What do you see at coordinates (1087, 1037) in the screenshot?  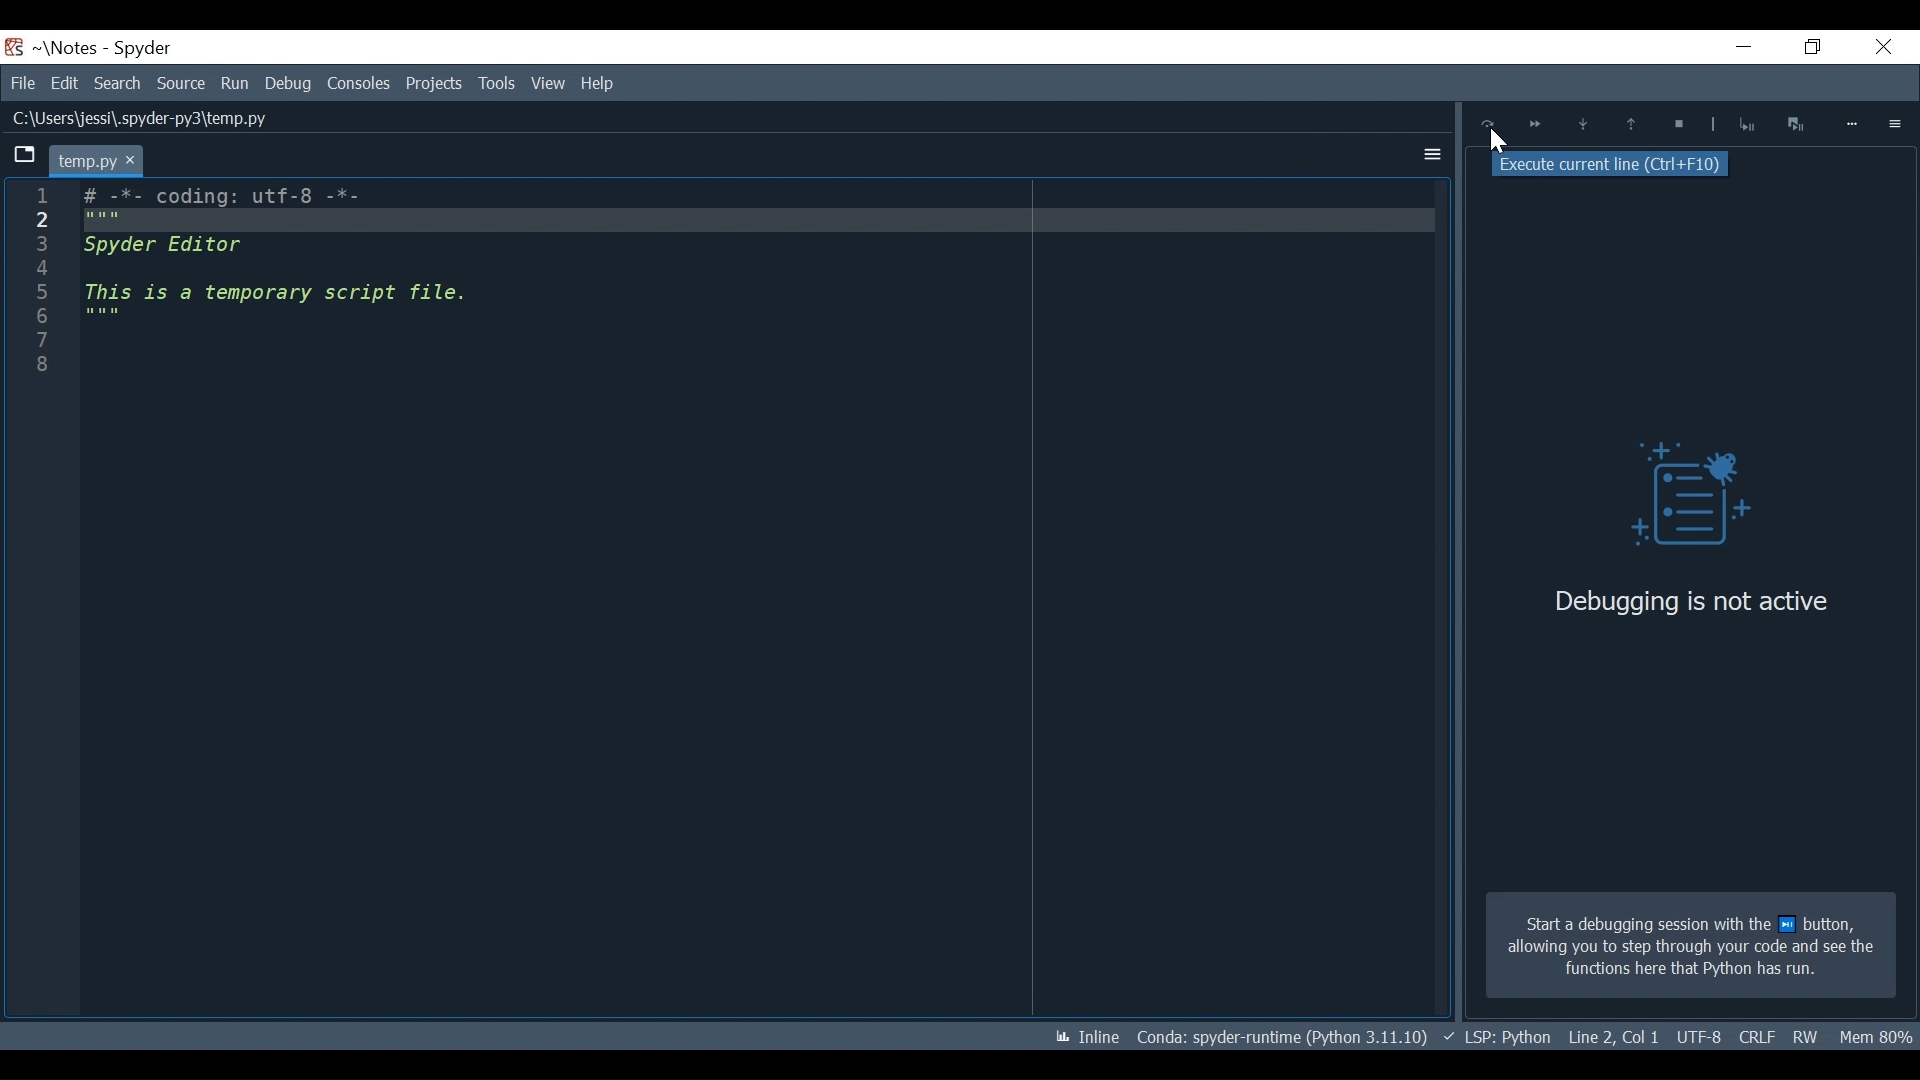 I see `Toggle inline and interactive Matplotlib plotting` at bounding box center [1087, 1037].